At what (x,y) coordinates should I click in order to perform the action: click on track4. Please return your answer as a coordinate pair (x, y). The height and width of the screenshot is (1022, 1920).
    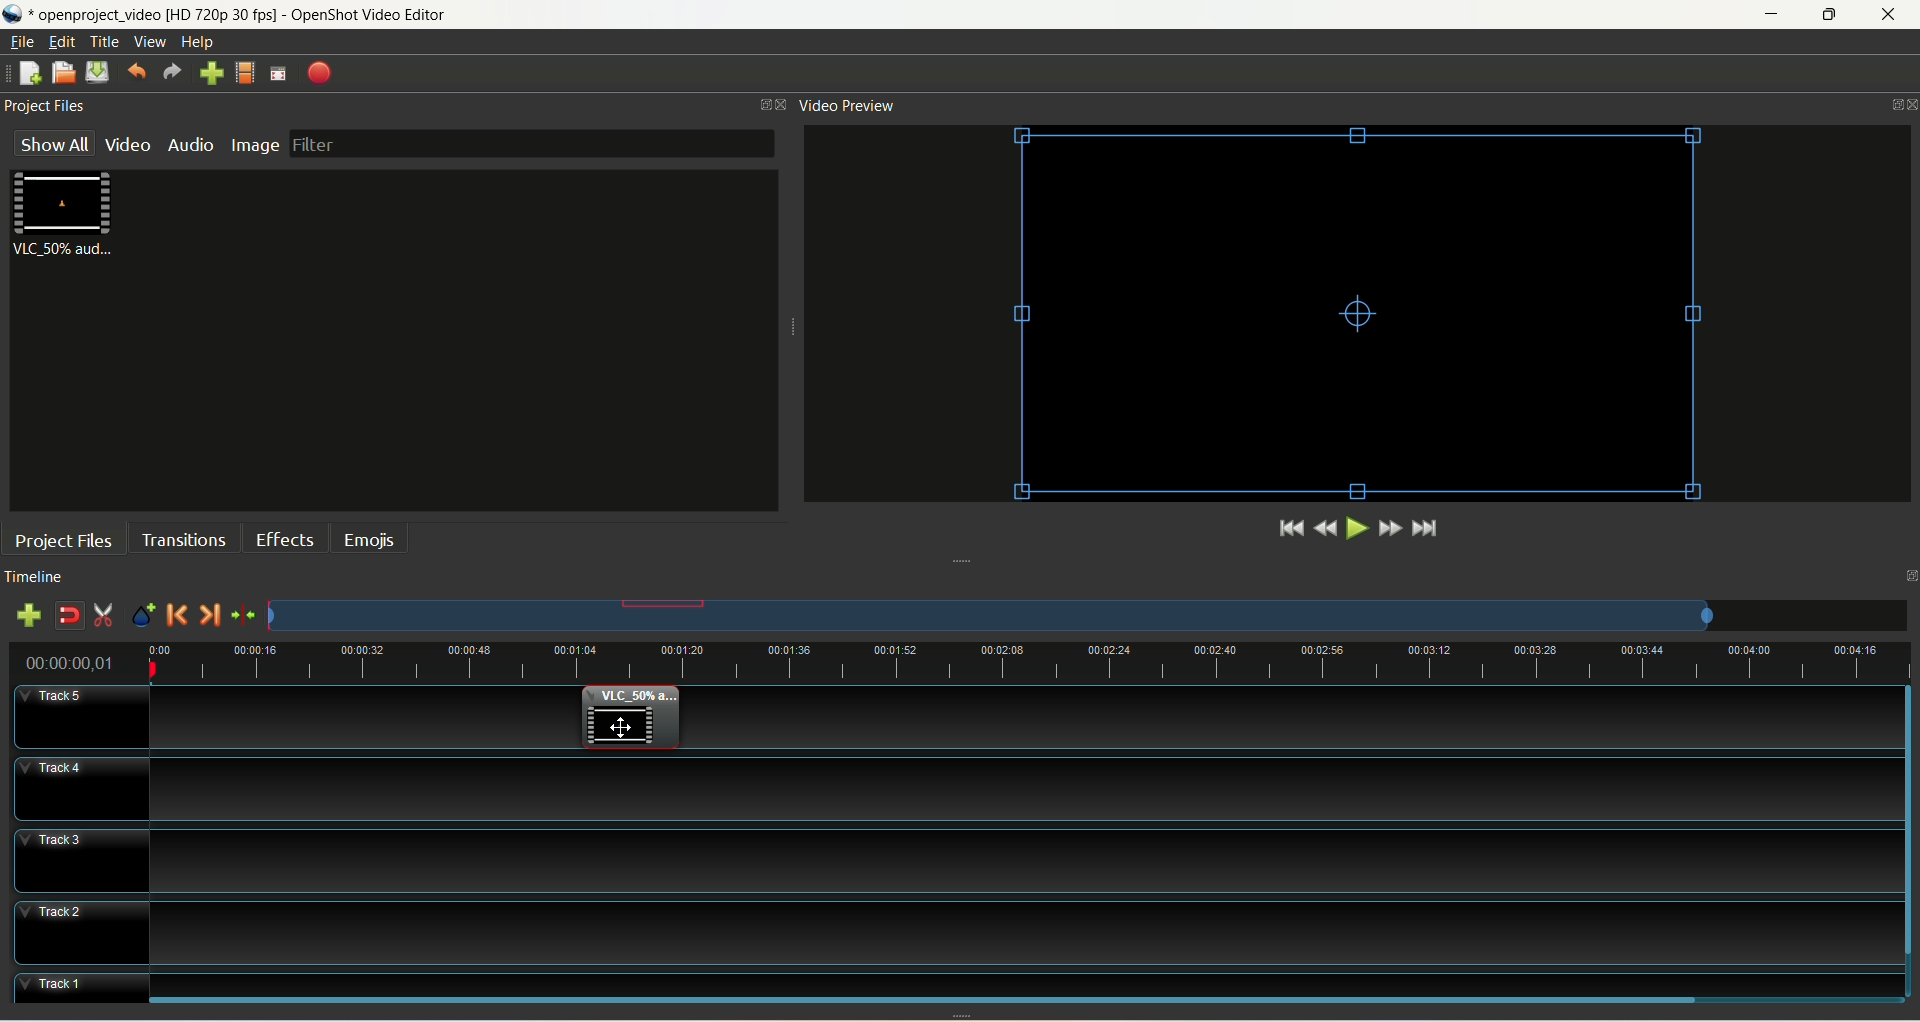
    Looking at the image, I should click on (80, 788).